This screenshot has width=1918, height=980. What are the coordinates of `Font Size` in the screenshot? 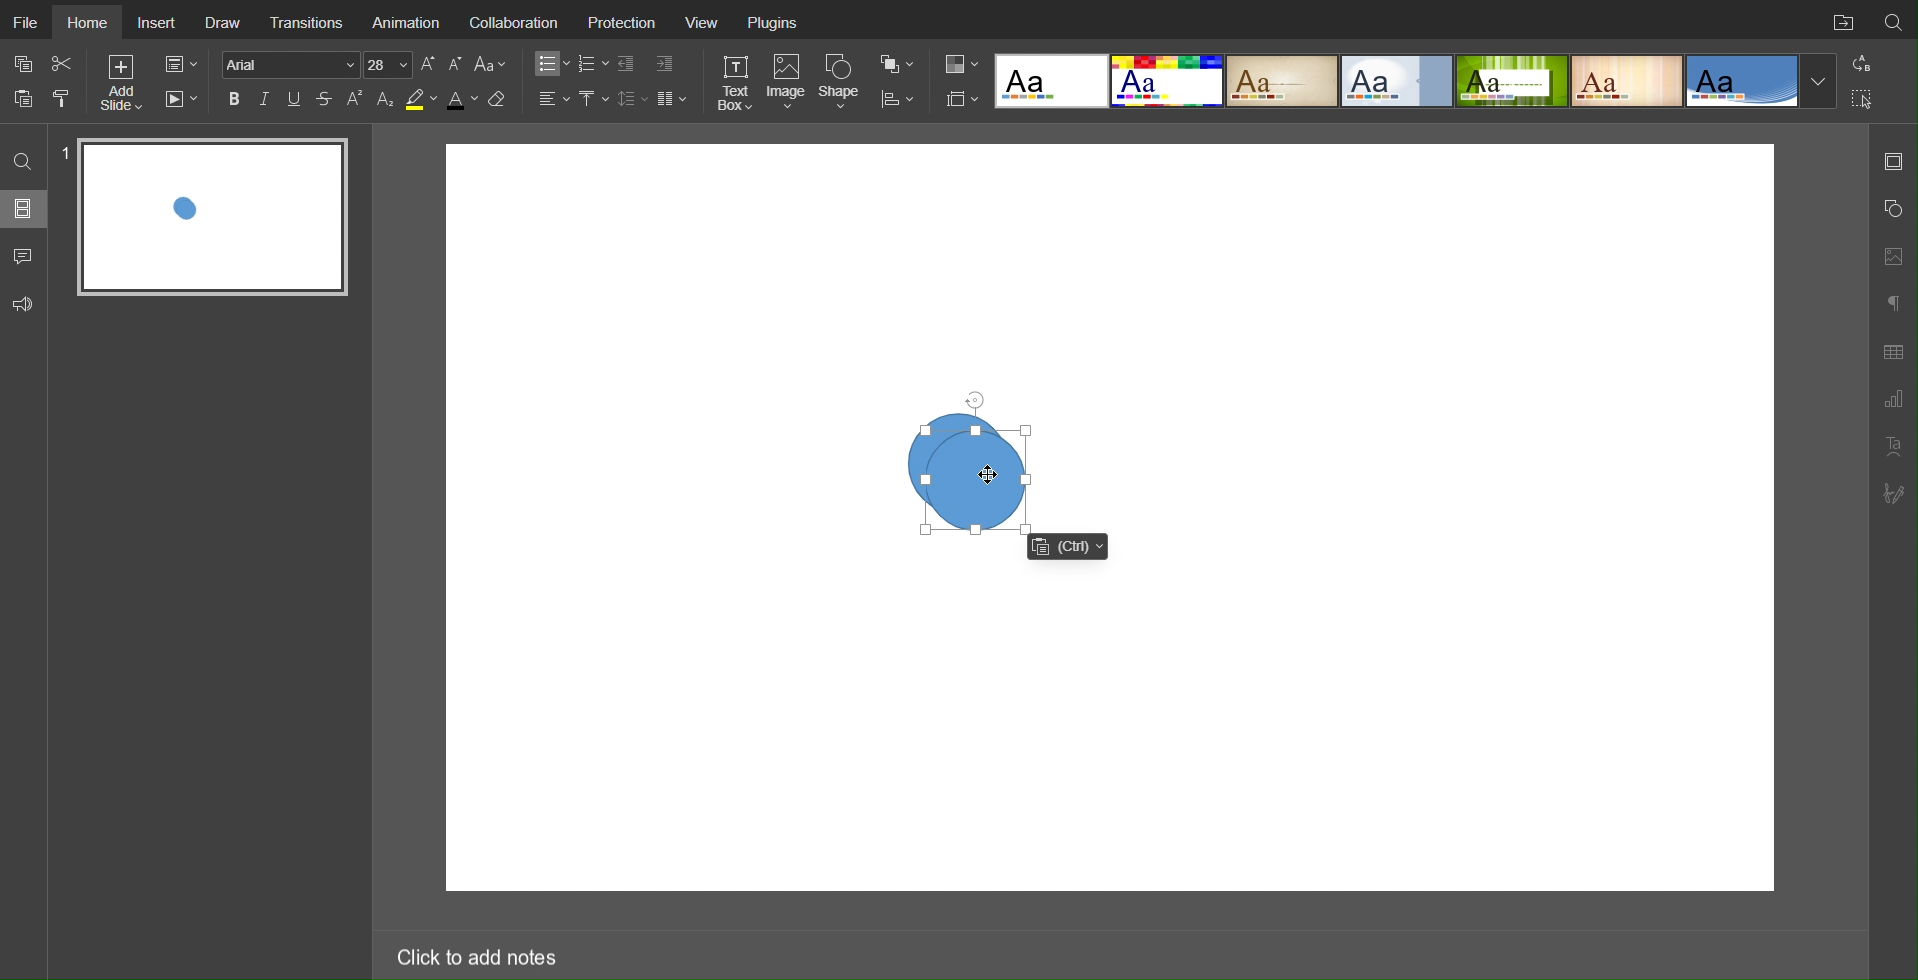 It's located at (441, 64).